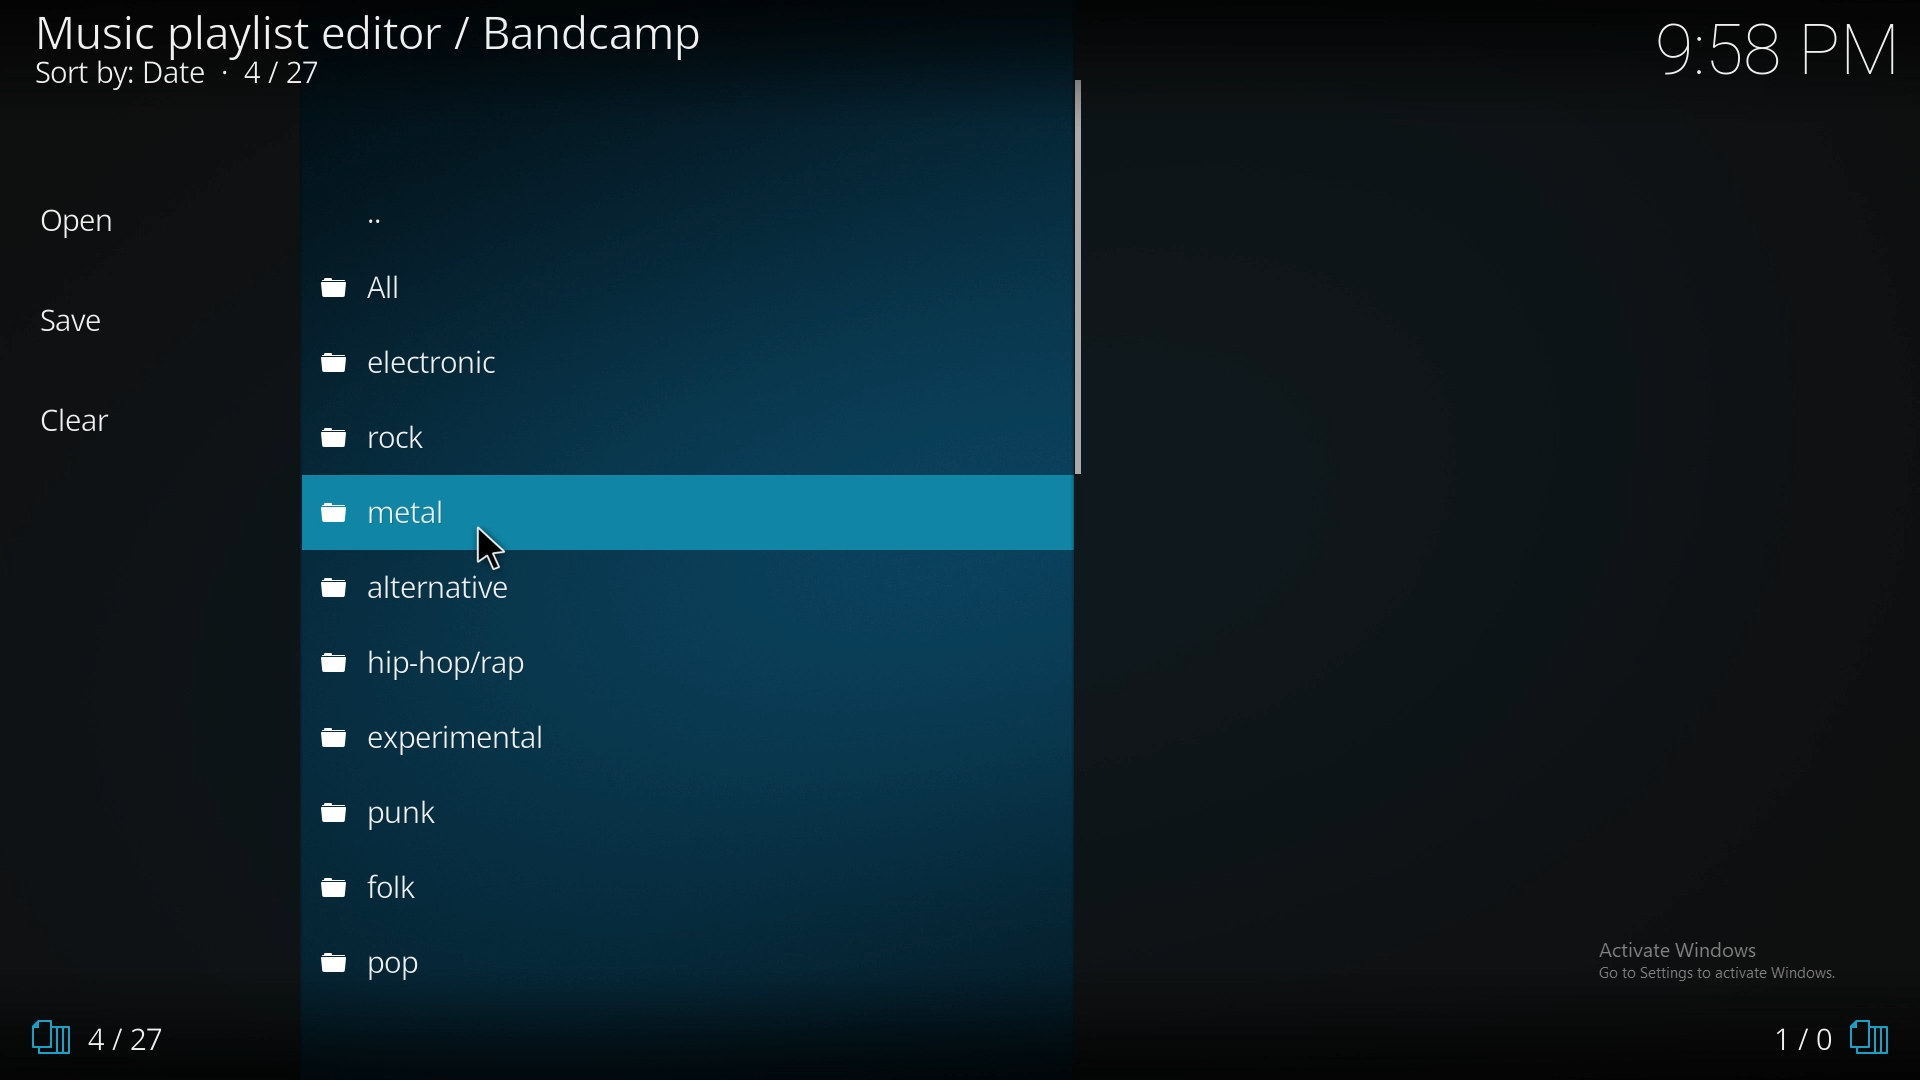 The height and width of the screenshot is (1080, 1920). I want to click on all, so click(525, 286).